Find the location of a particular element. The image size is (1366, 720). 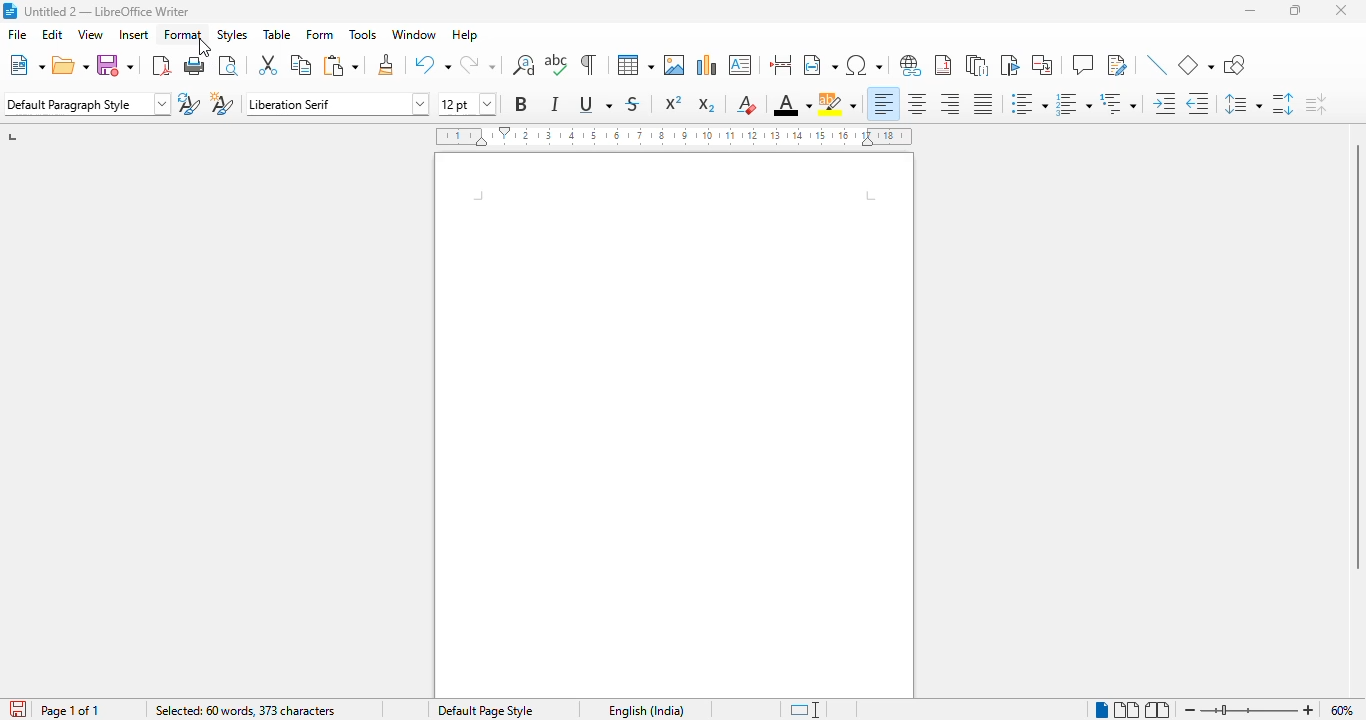

increase indent is located at coordinates (1165, 103).